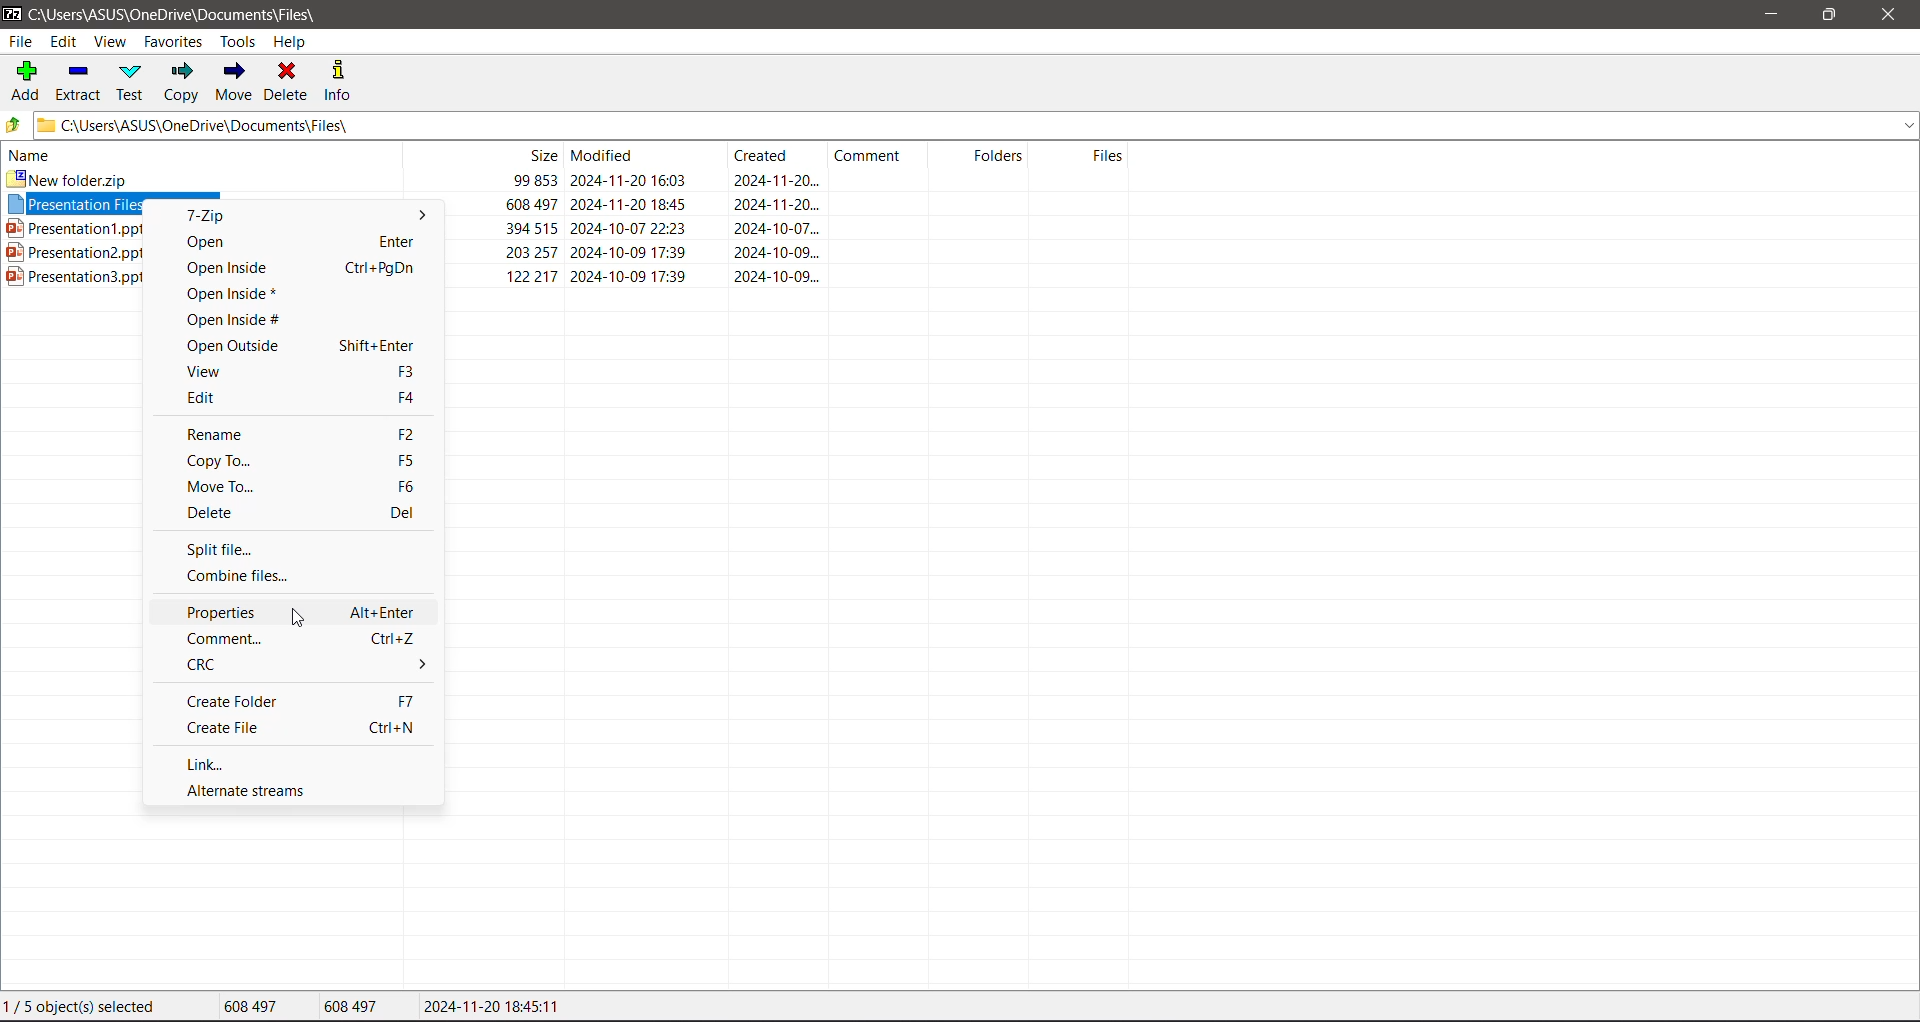 This screenshot has height=1022, width=1920. What do you see at coordinates (73, 279) in the screenshot?
I see `Presentation3.pptx 122217 2024-10-09 17:39 2024-10-09...` at bounding box center [73, 279].